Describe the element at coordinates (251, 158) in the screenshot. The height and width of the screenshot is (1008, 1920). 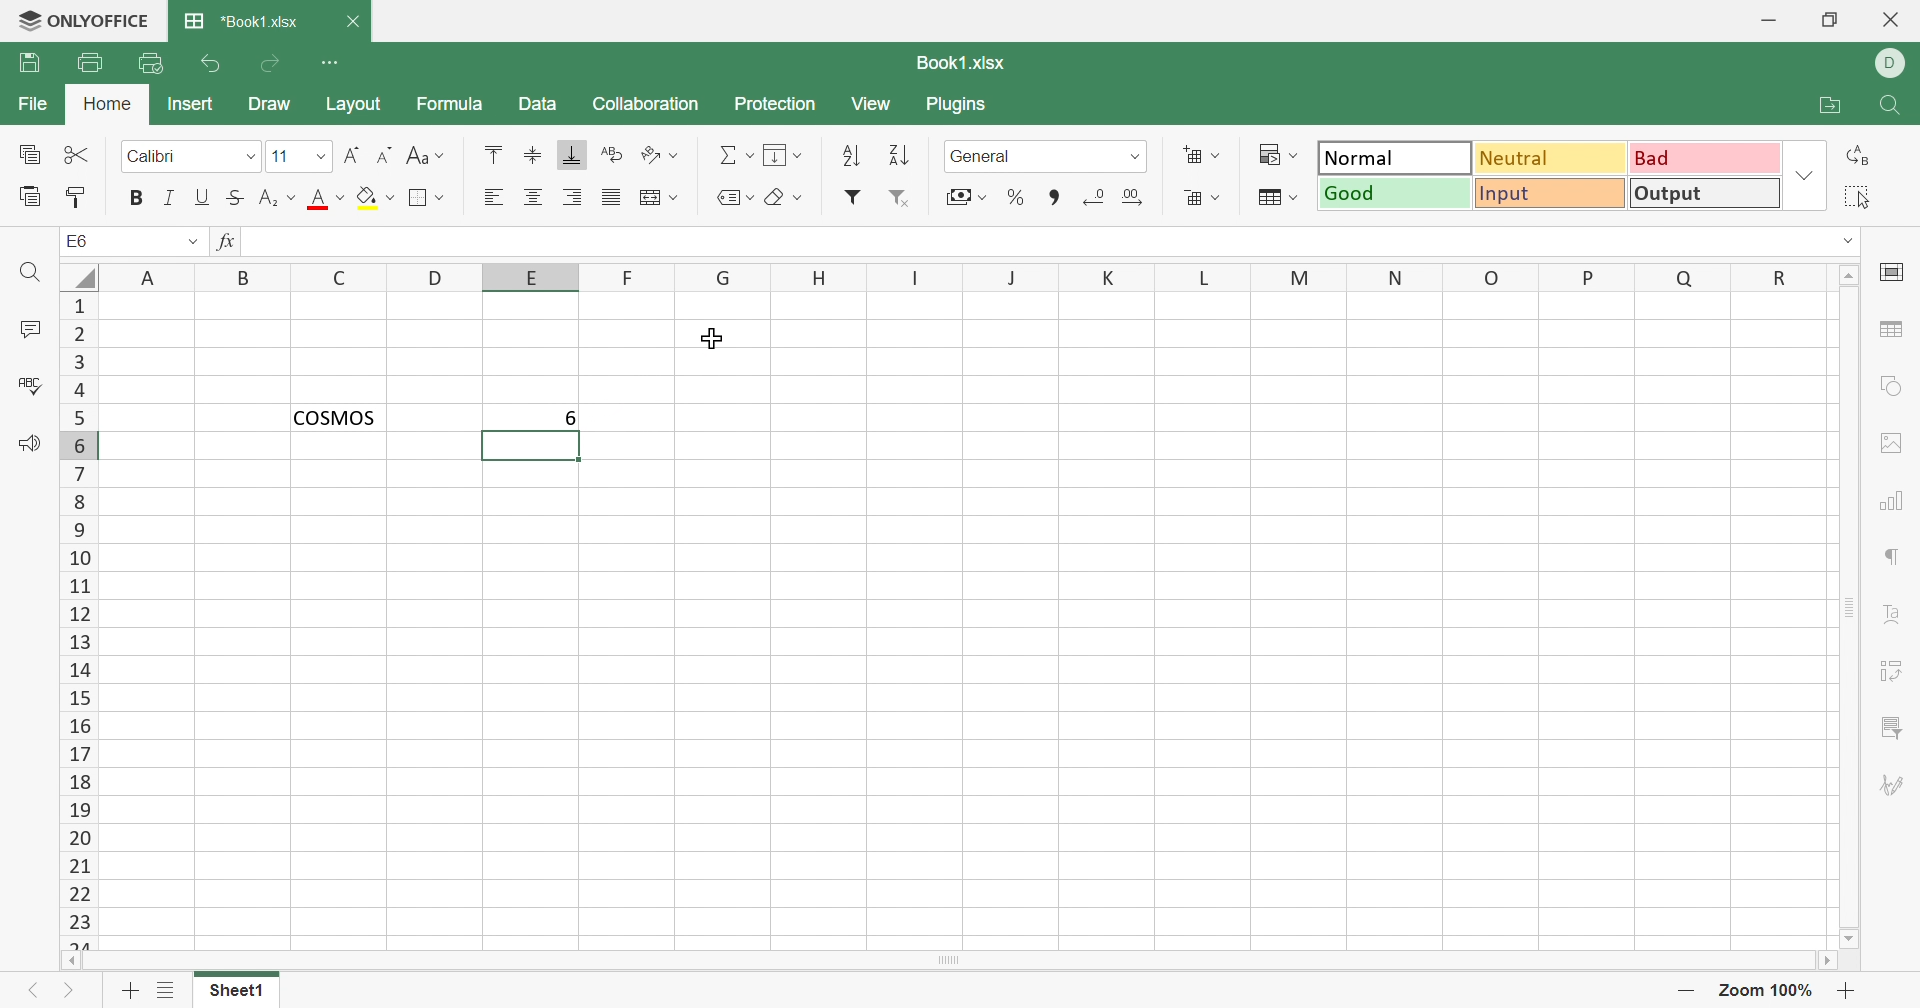
I see `Drop down` at that location.